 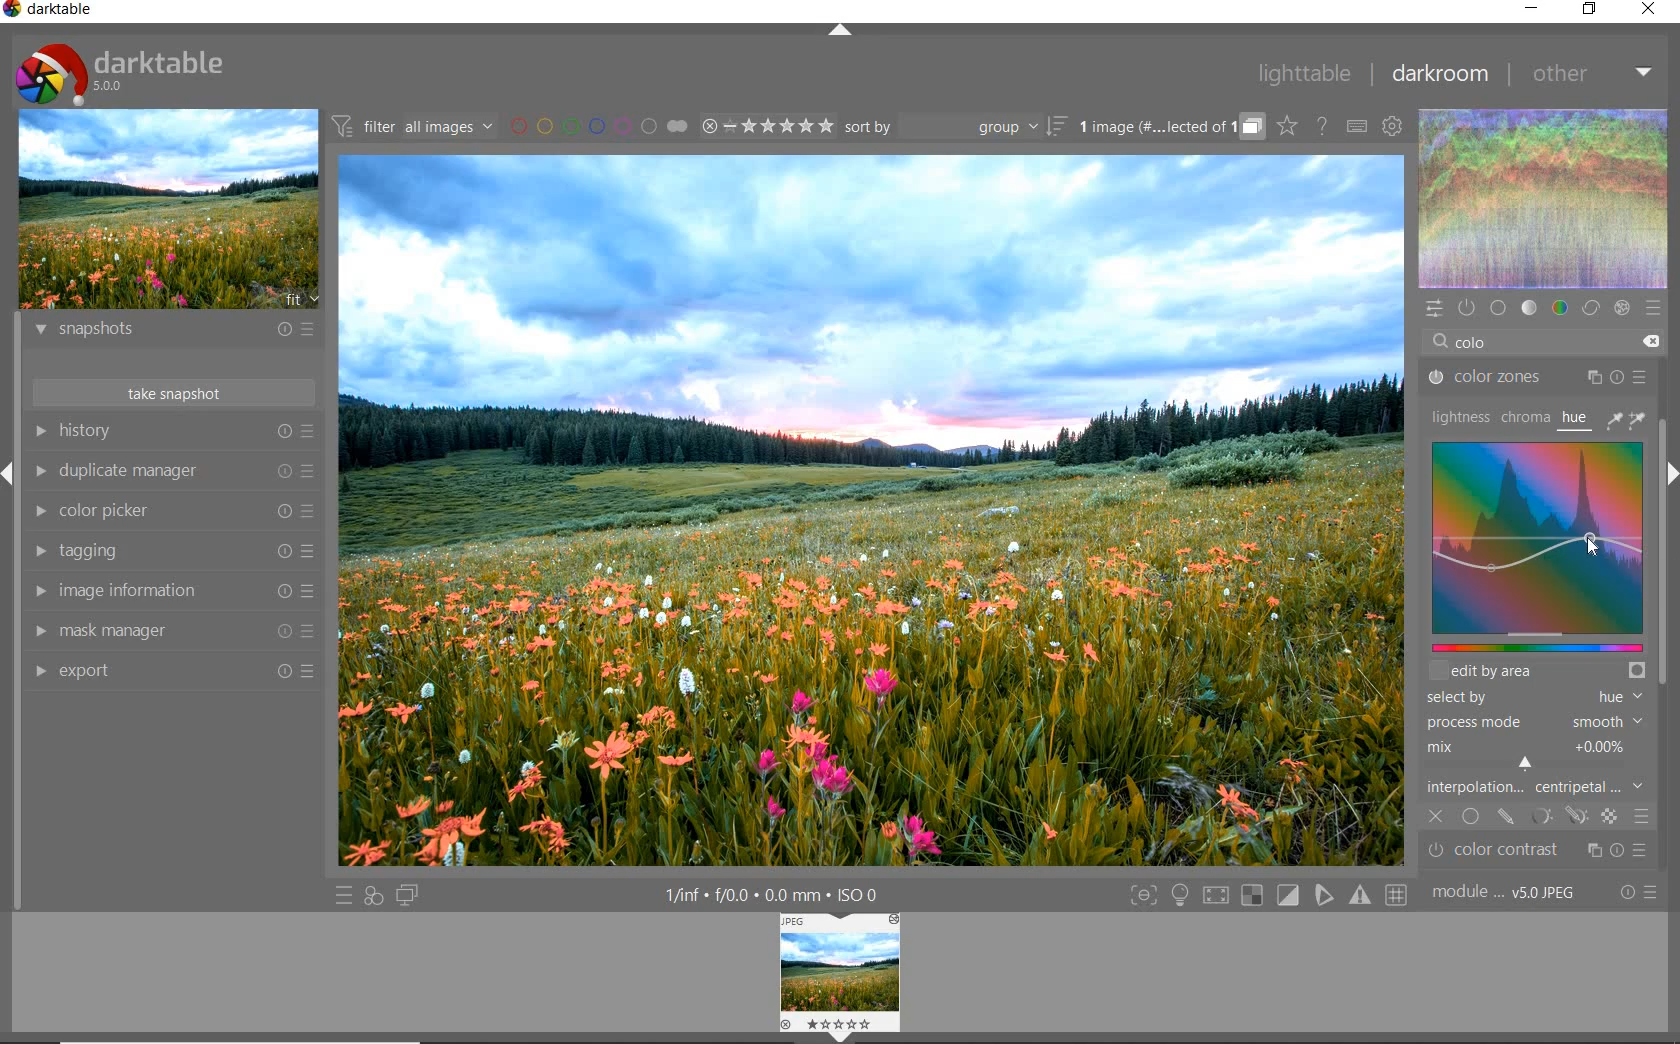 What do you see at coordinates (1460, 416) in the screenshot?
I see `lightness` at bounding box center [1460, 416].